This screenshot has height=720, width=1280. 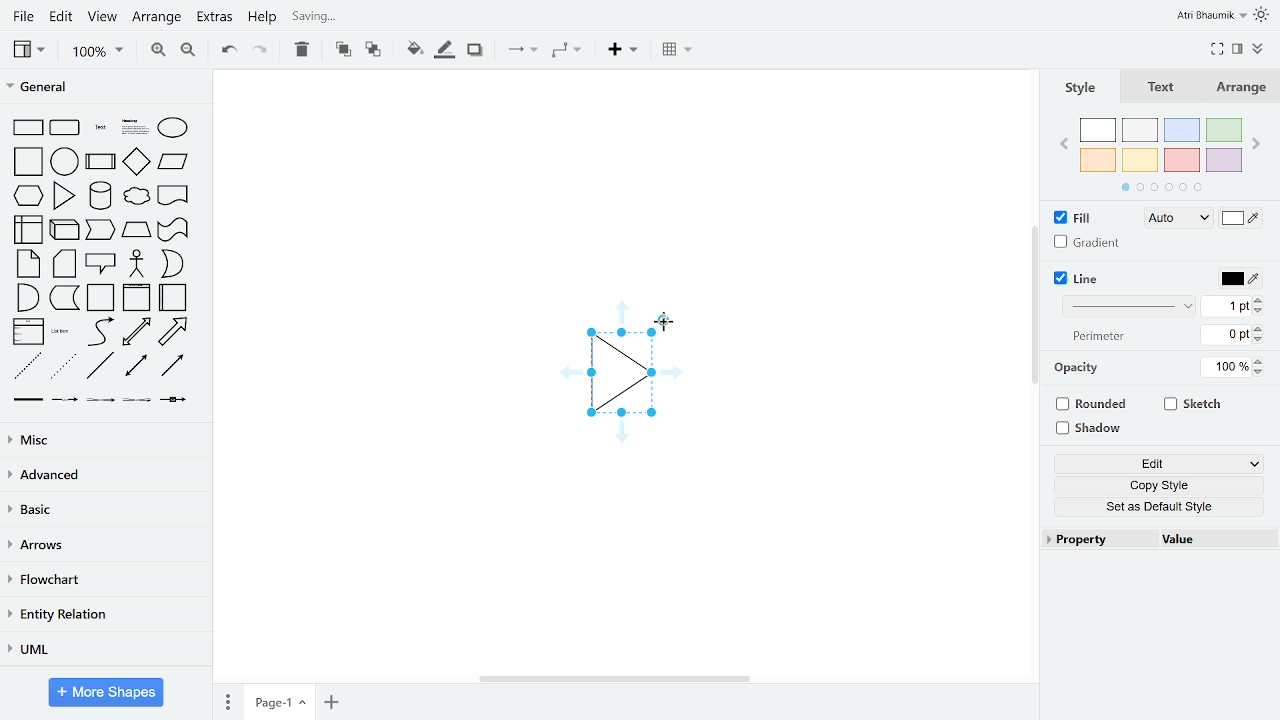 What do you see at coordinates (173, 194) in the screenshot?
I see `document` at bounding box center [173, 194].